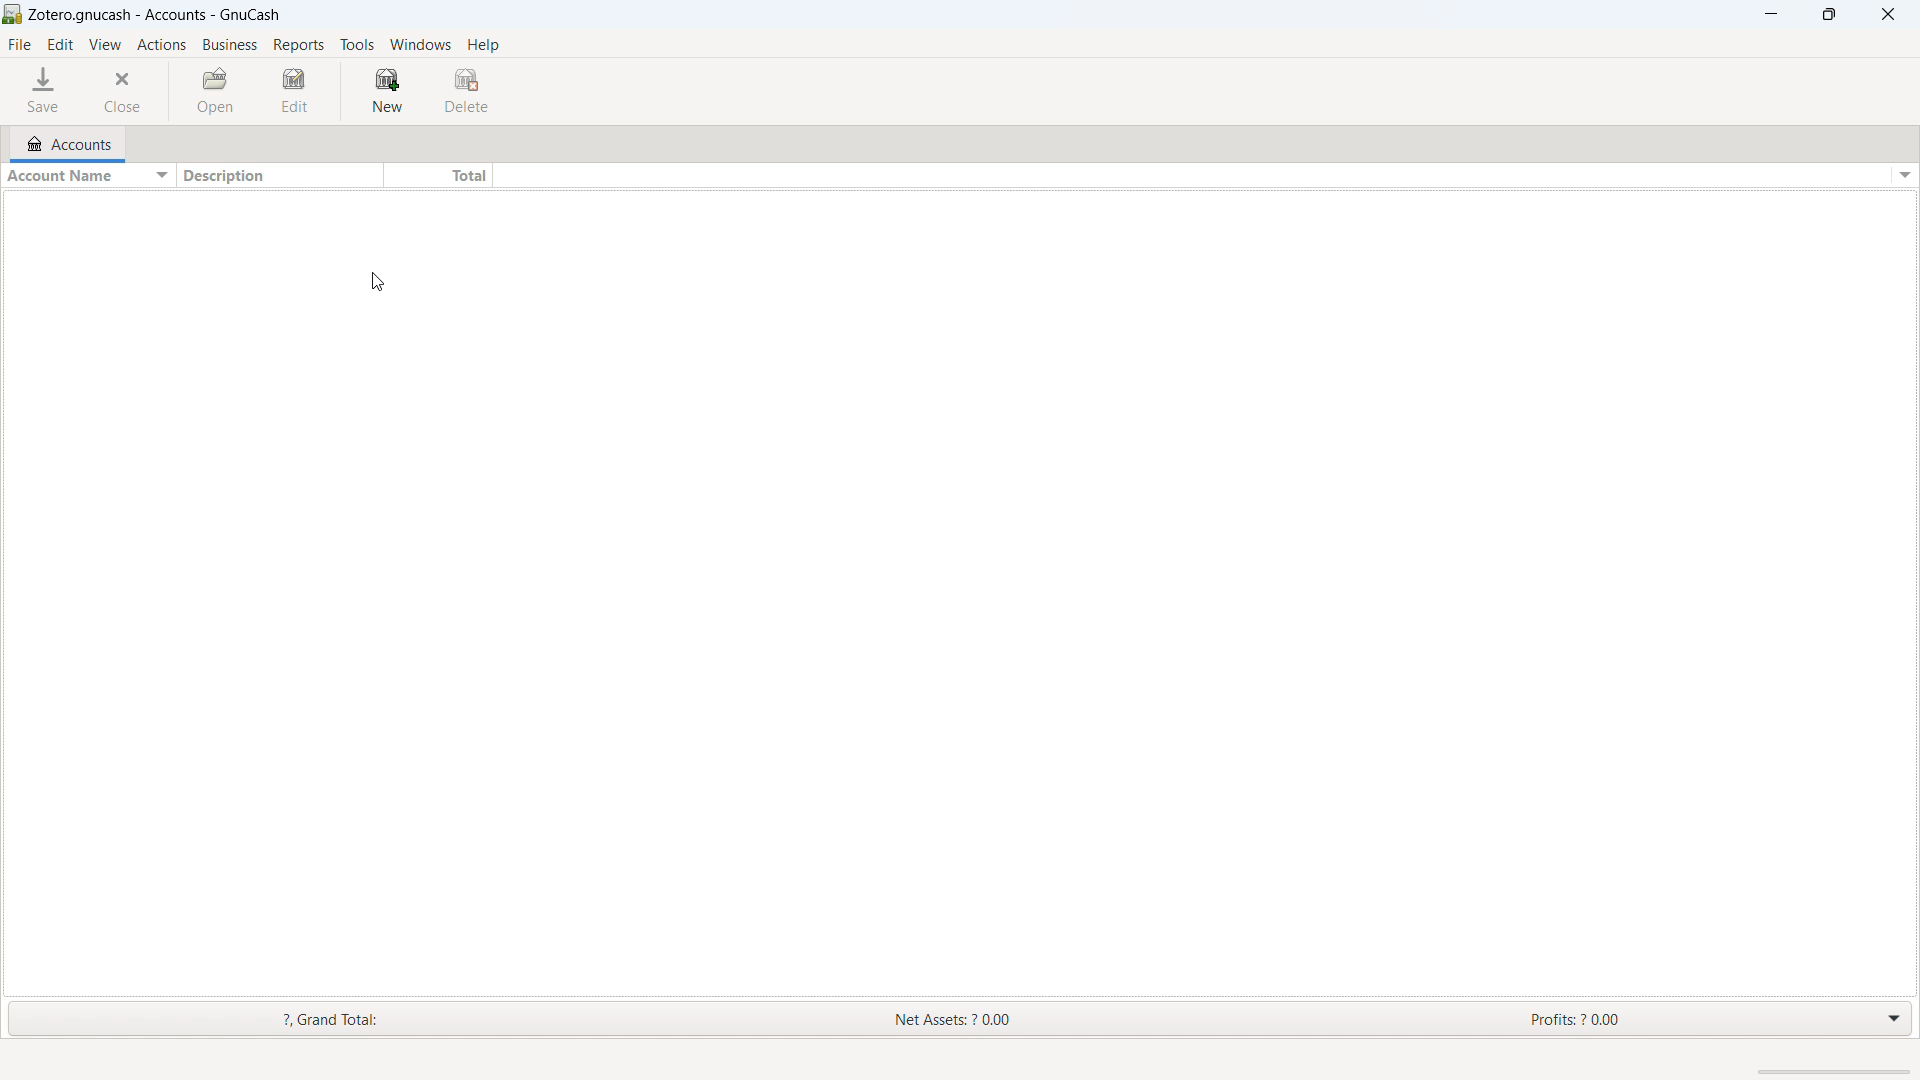 This screenshot has width=1920, height=1080. I want to click on reports, so click(299, 45).